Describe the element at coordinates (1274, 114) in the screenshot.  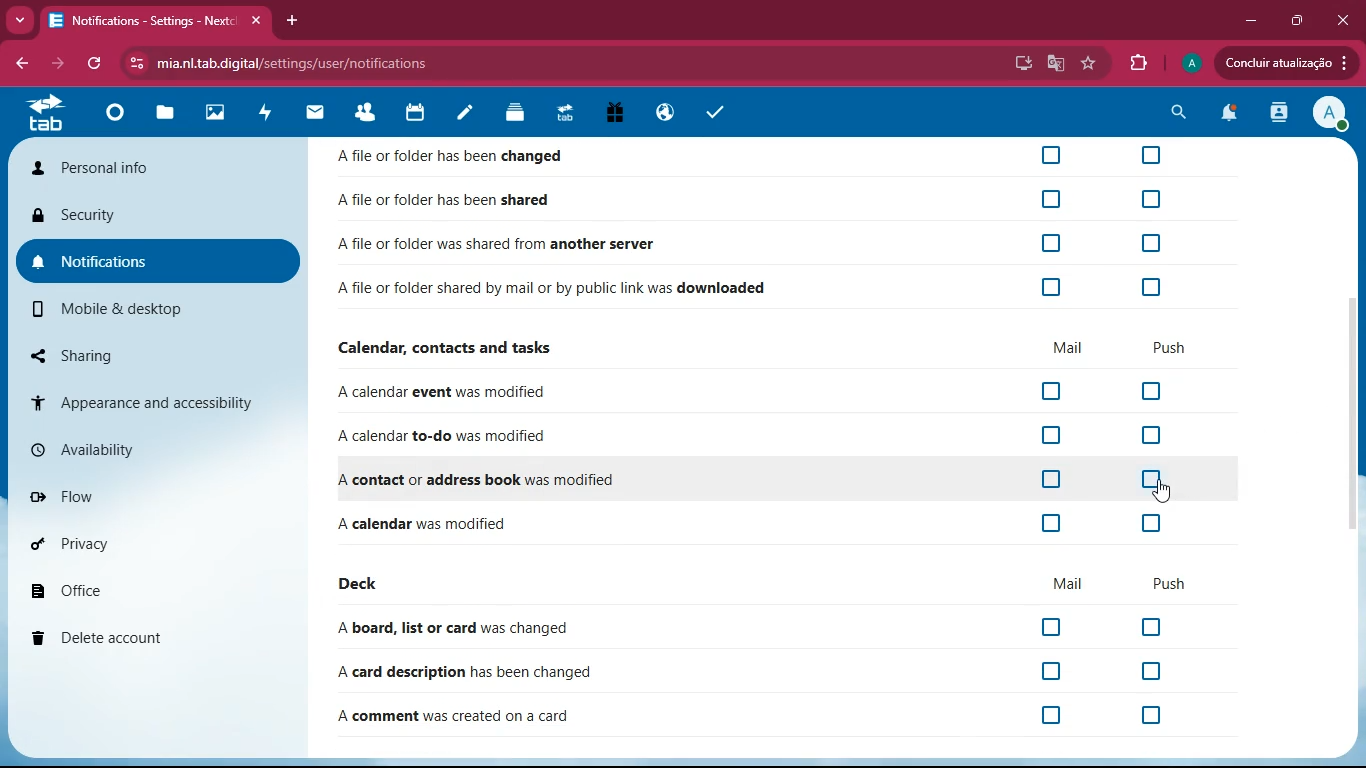
I see `activity` at that location.